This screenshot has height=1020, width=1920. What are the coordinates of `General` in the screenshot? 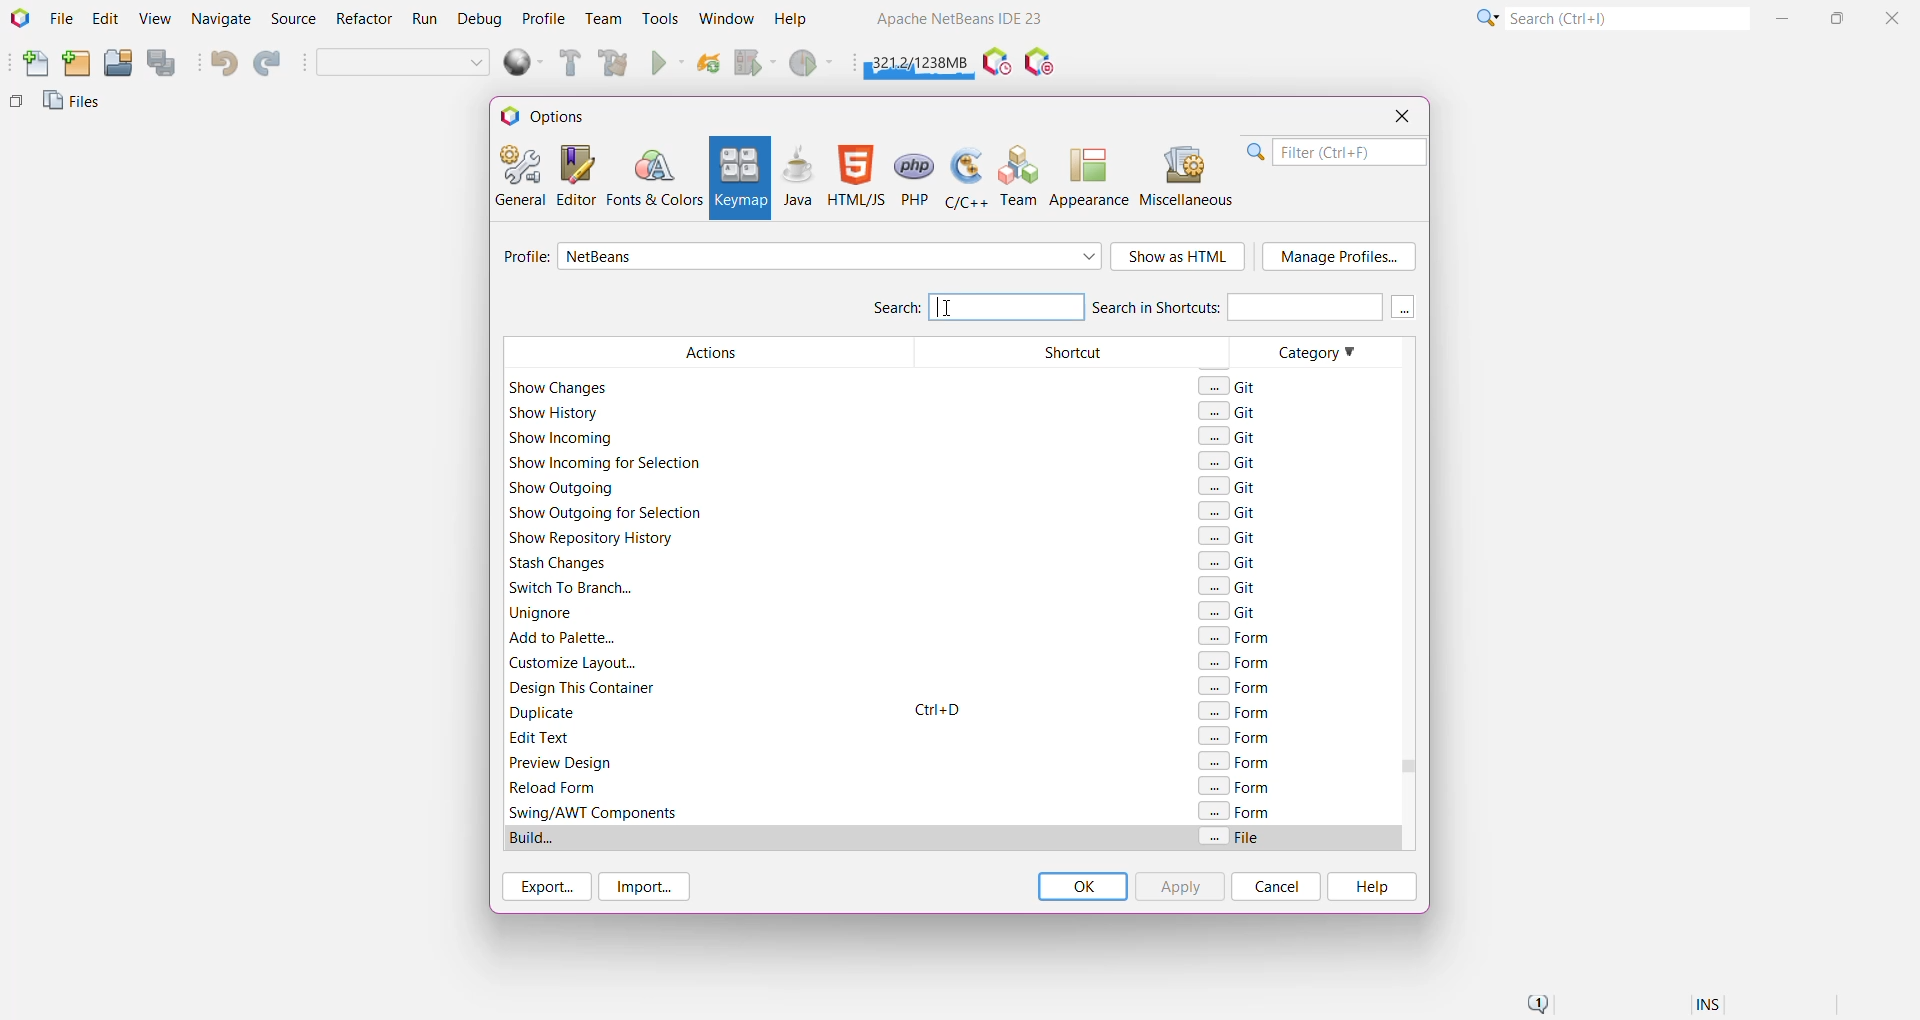 It's located at (518, 174).